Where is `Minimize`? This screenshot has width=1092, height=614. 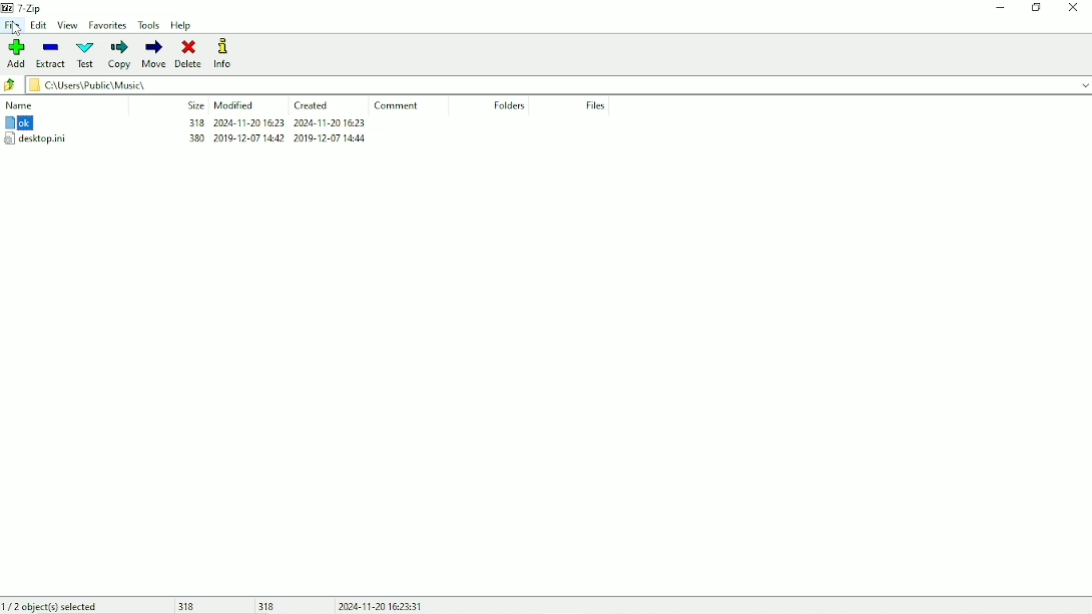
Minimize is located at coordinates (998, 10).